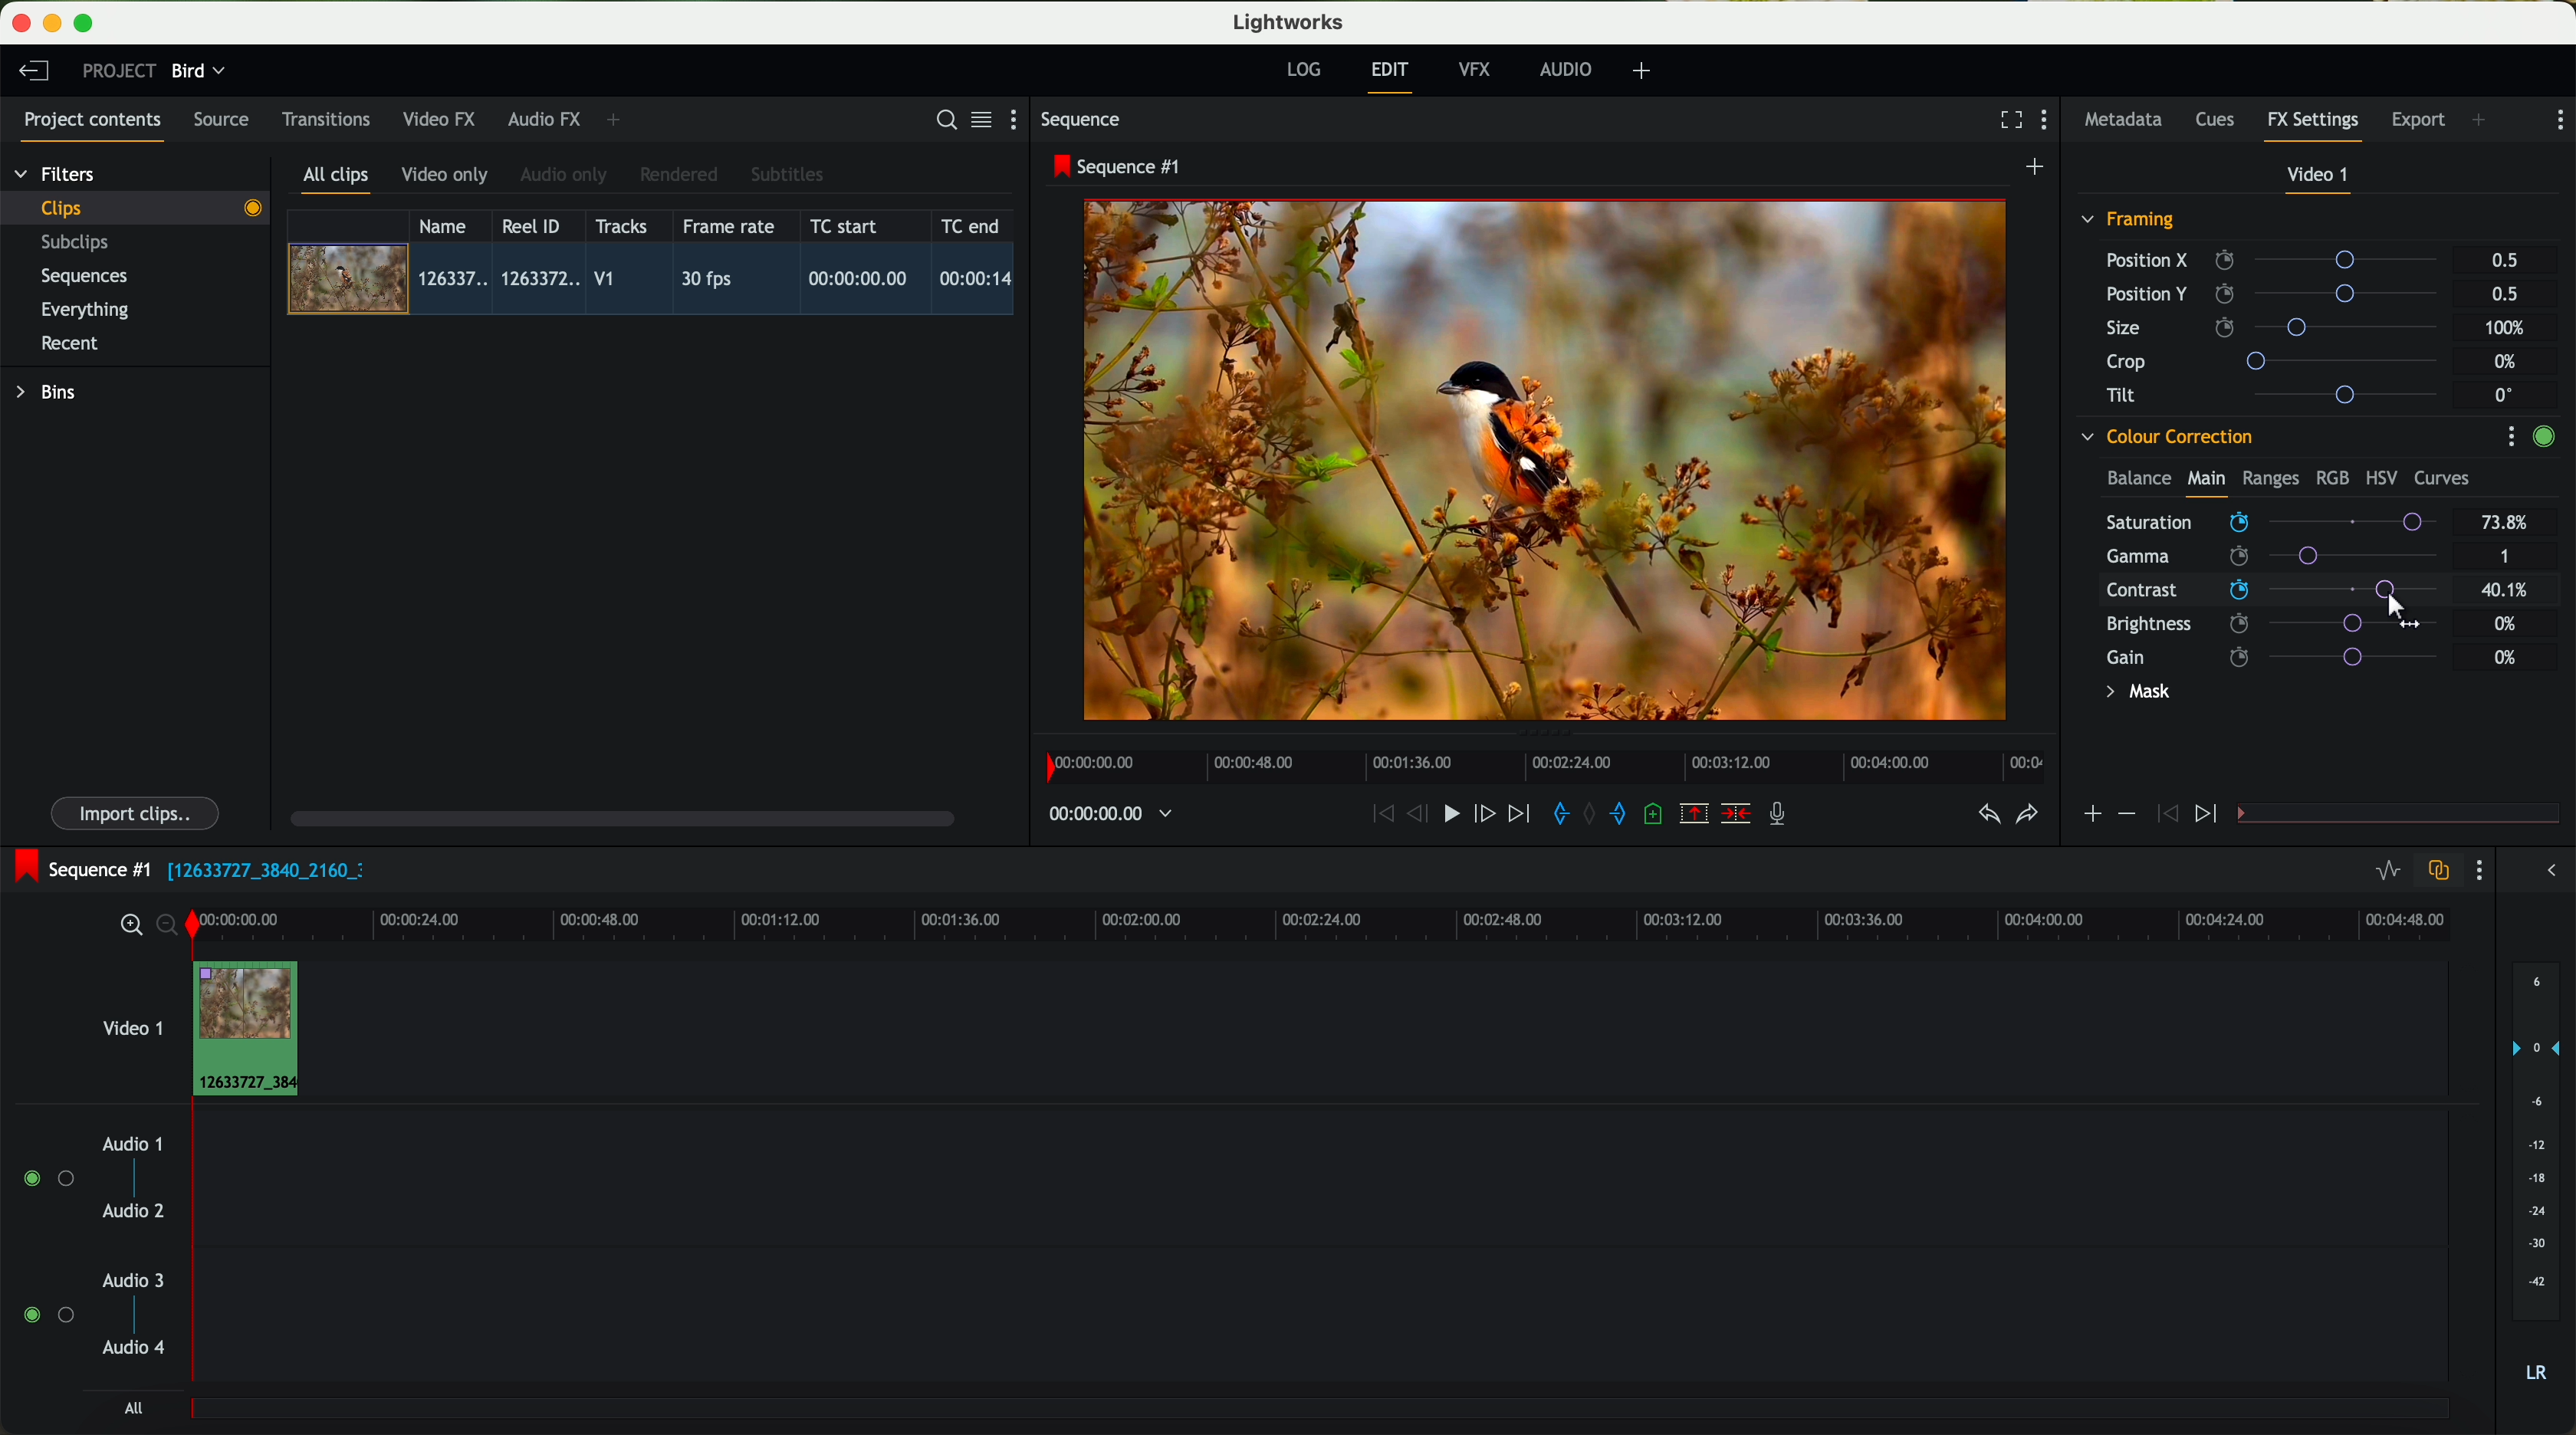  I want to click on show settings menu, so click(2558, 120).